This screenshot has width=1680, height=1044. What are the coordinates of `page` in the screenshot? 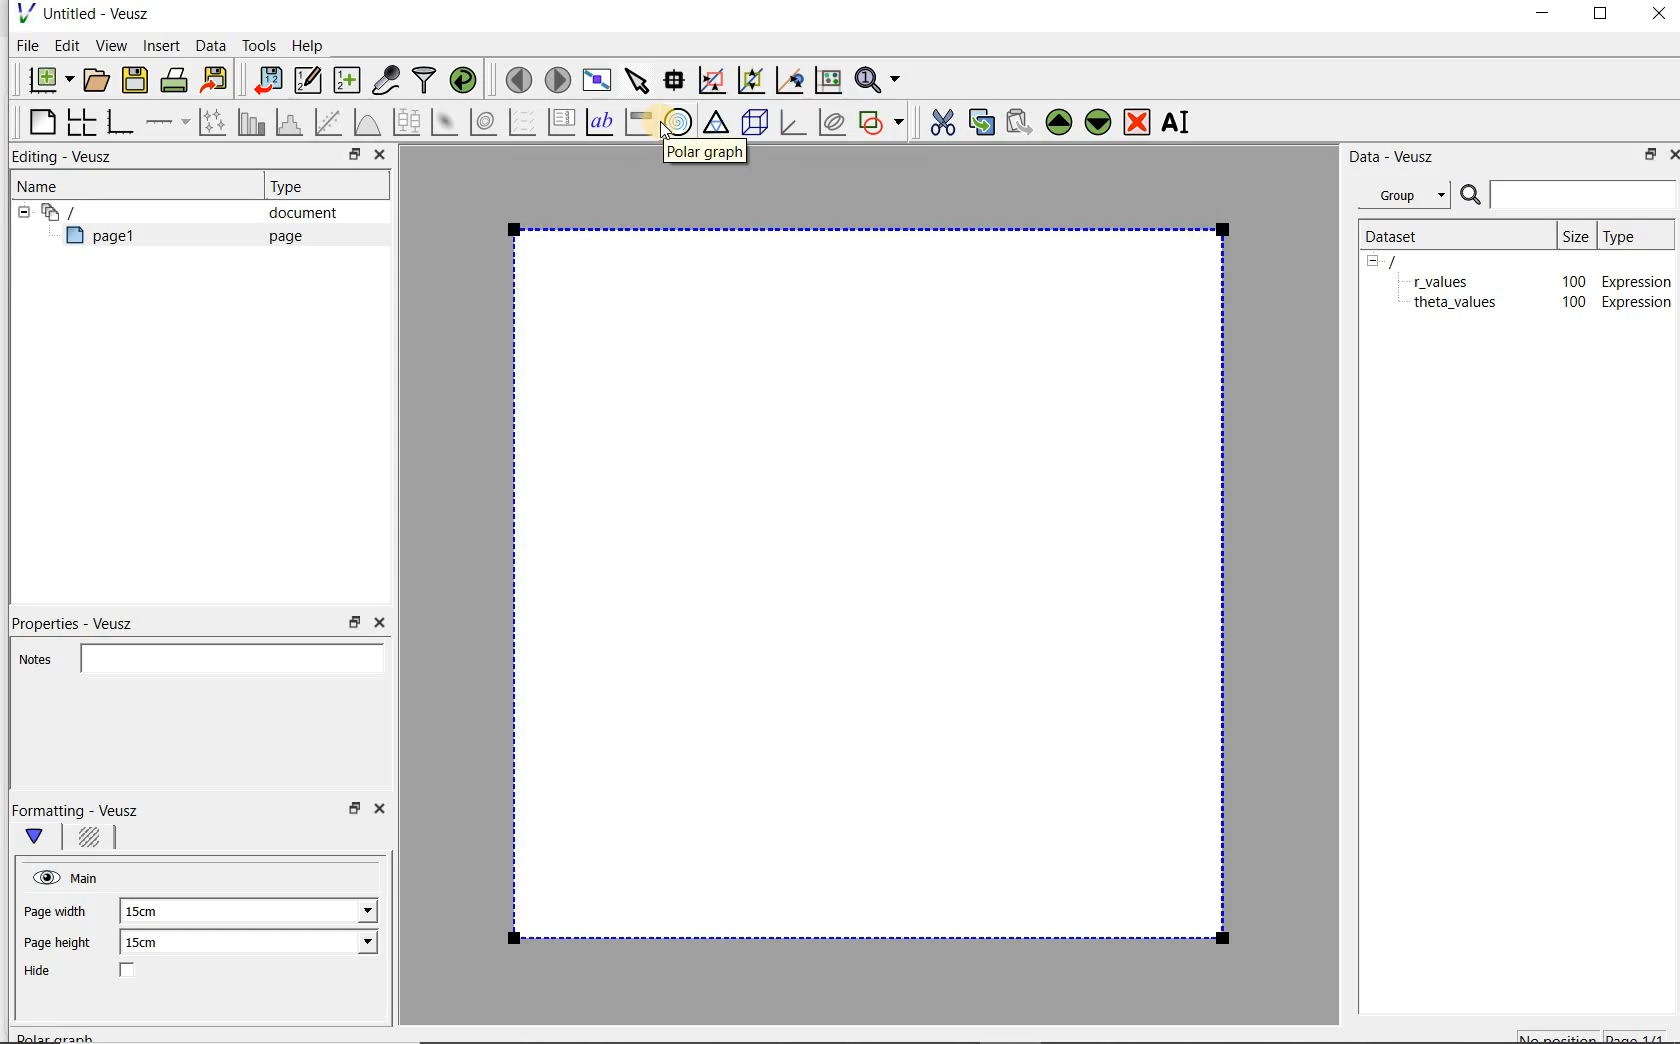 It's located at (281, 236).